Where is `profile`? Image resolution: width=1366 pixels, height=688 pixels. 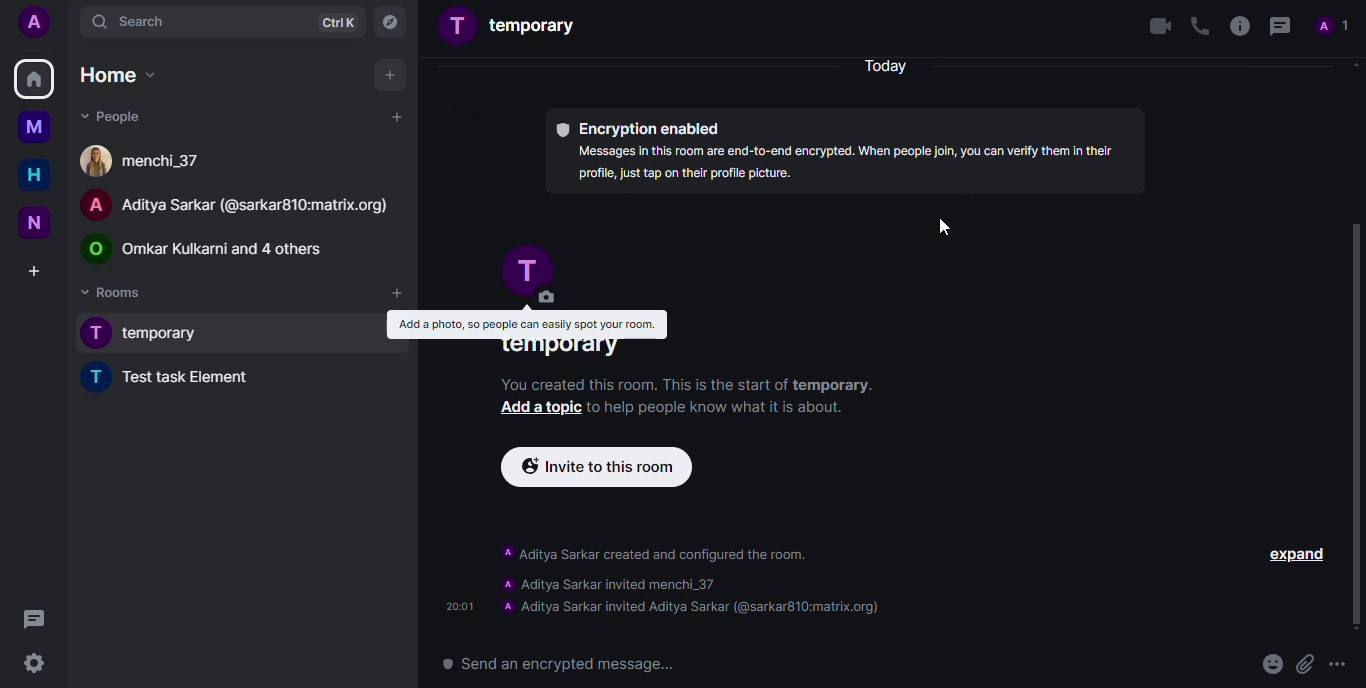
profile is located at coordinates (1329, 25).